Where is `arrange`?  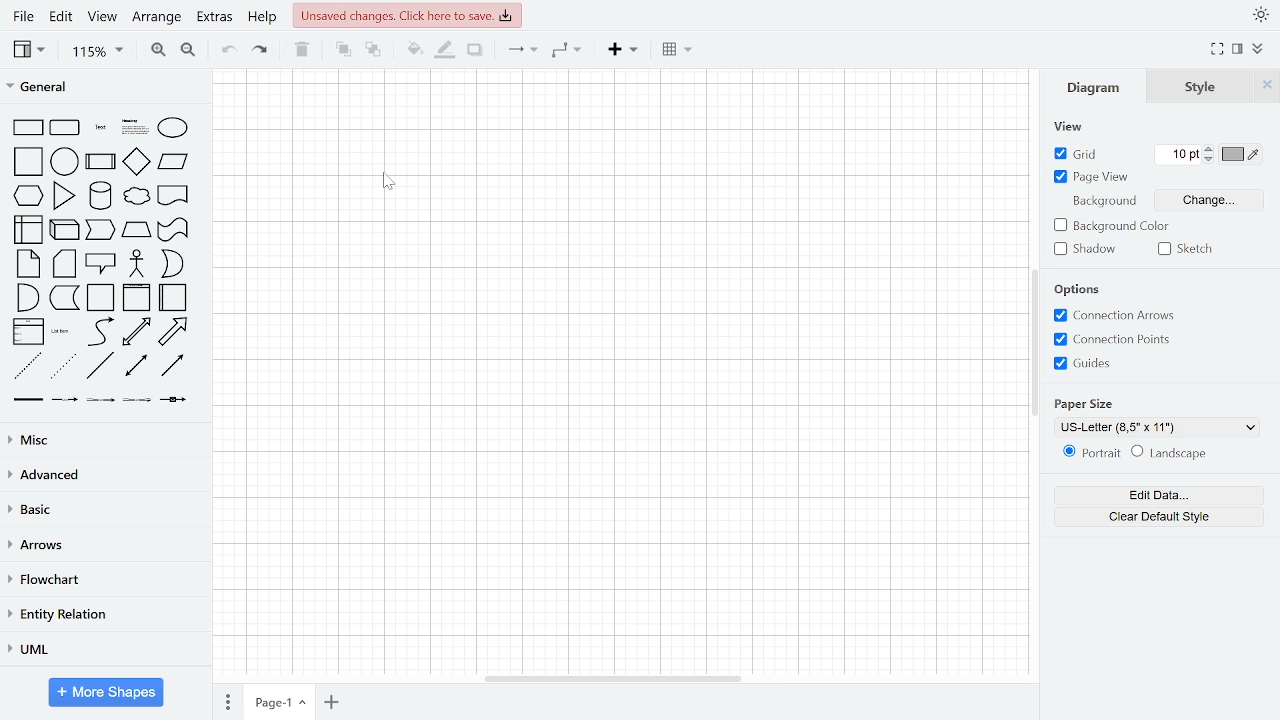
arrange is located at coordinates (160, 17).